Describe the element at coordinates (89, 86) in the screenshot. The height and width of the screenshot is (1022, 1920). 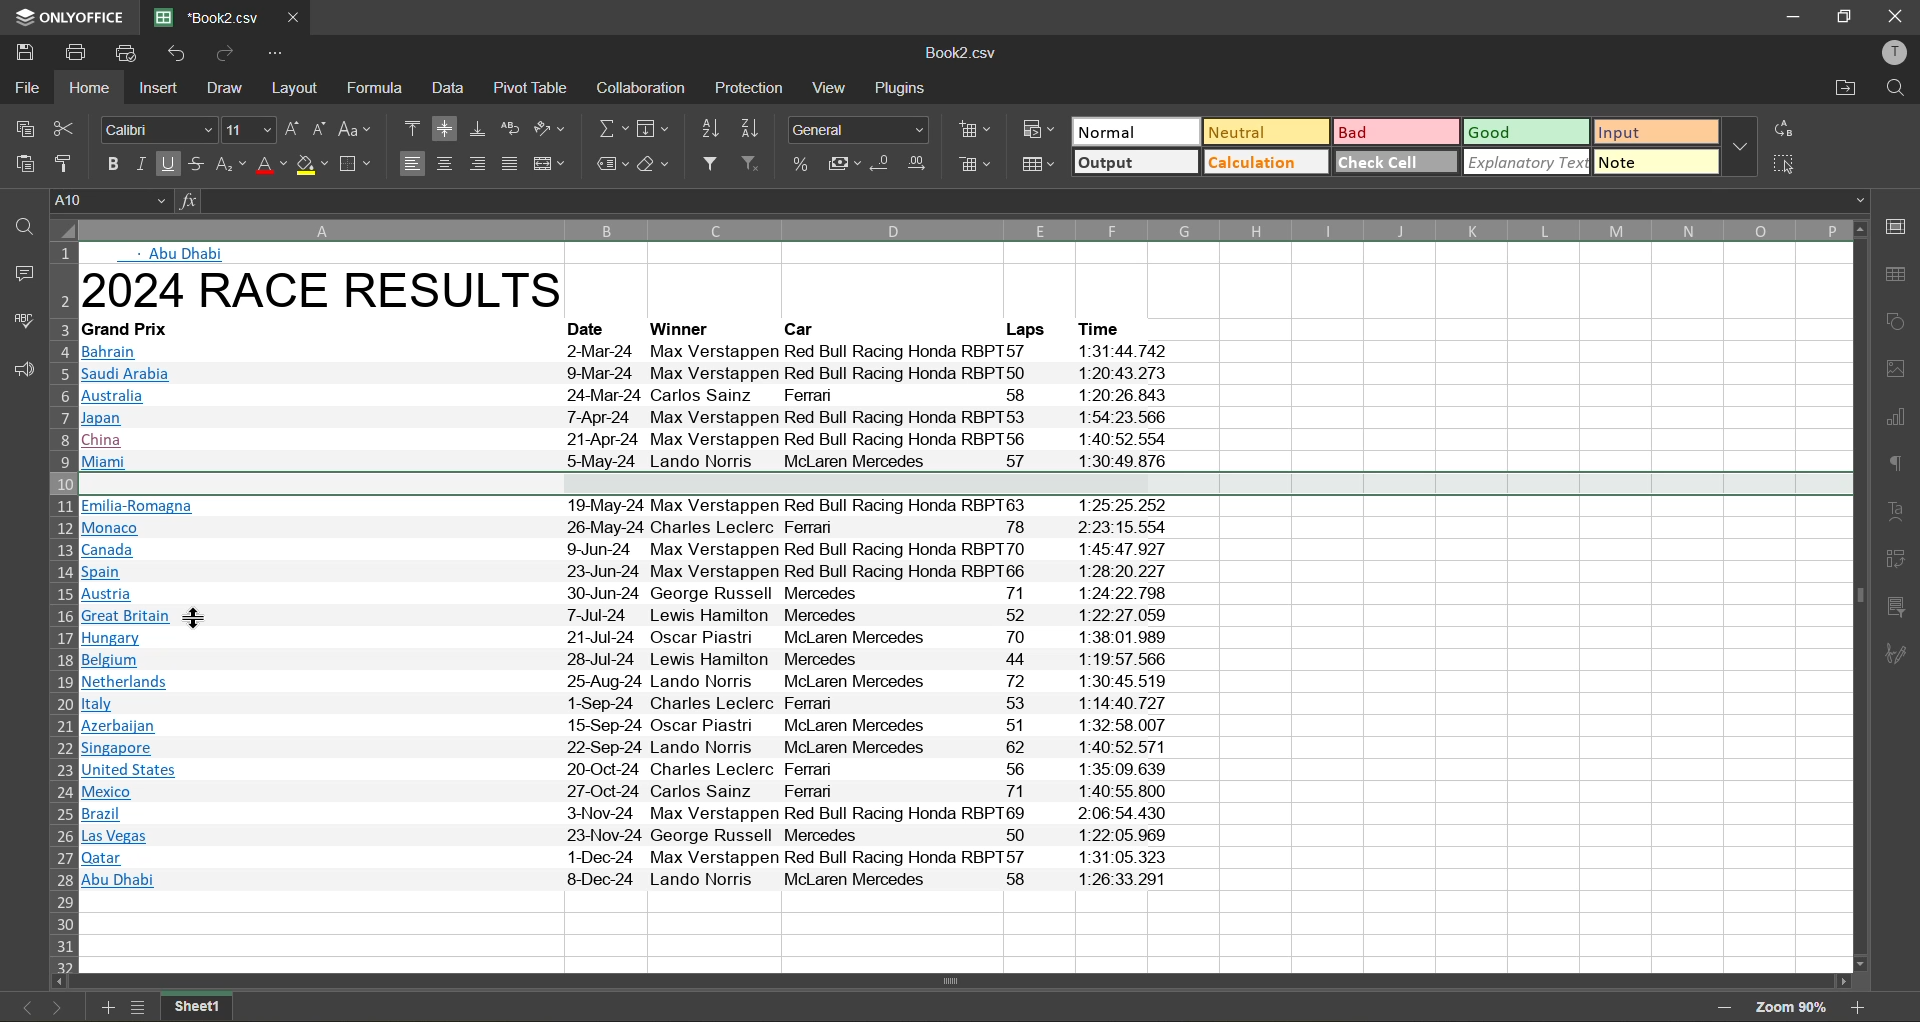
I see `home` at that location.